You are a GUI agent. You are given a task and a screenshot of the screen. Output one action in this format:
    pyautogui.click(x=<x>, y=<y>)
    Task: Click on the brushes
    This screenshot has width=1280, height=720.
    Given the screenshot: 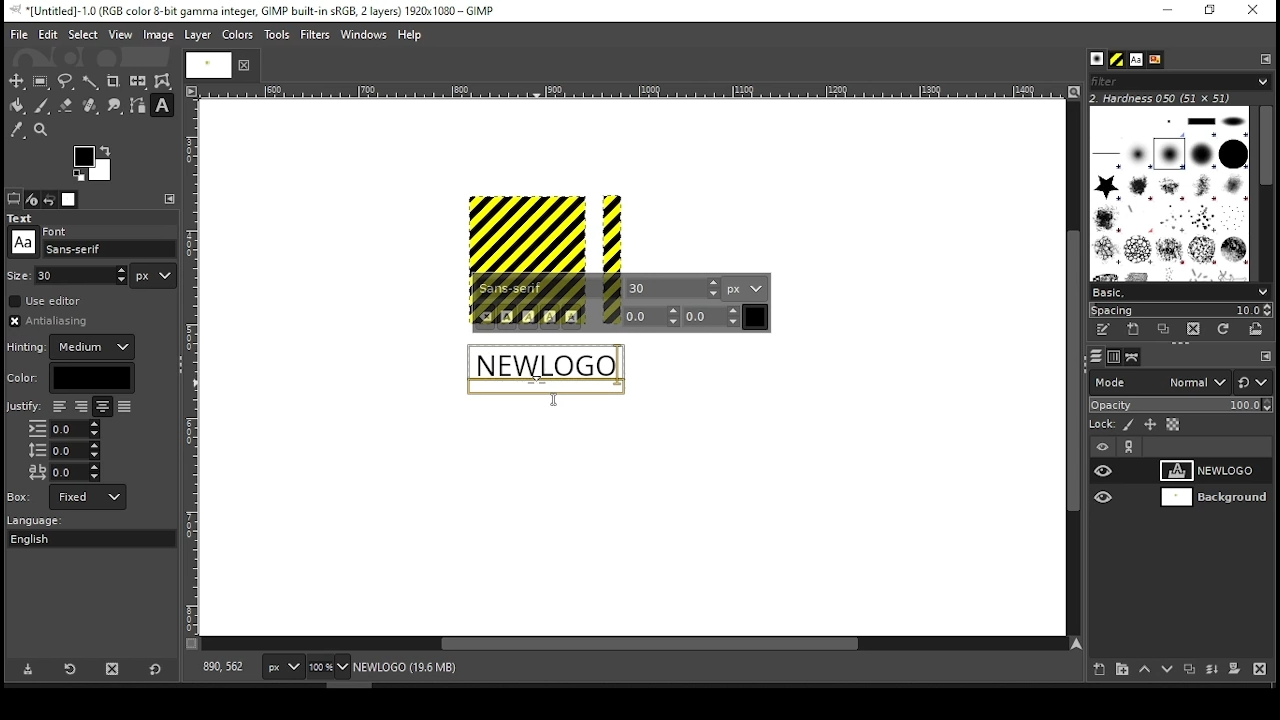 What is the action you would take?
    pyautogui.click(x=1169, y=193)
    